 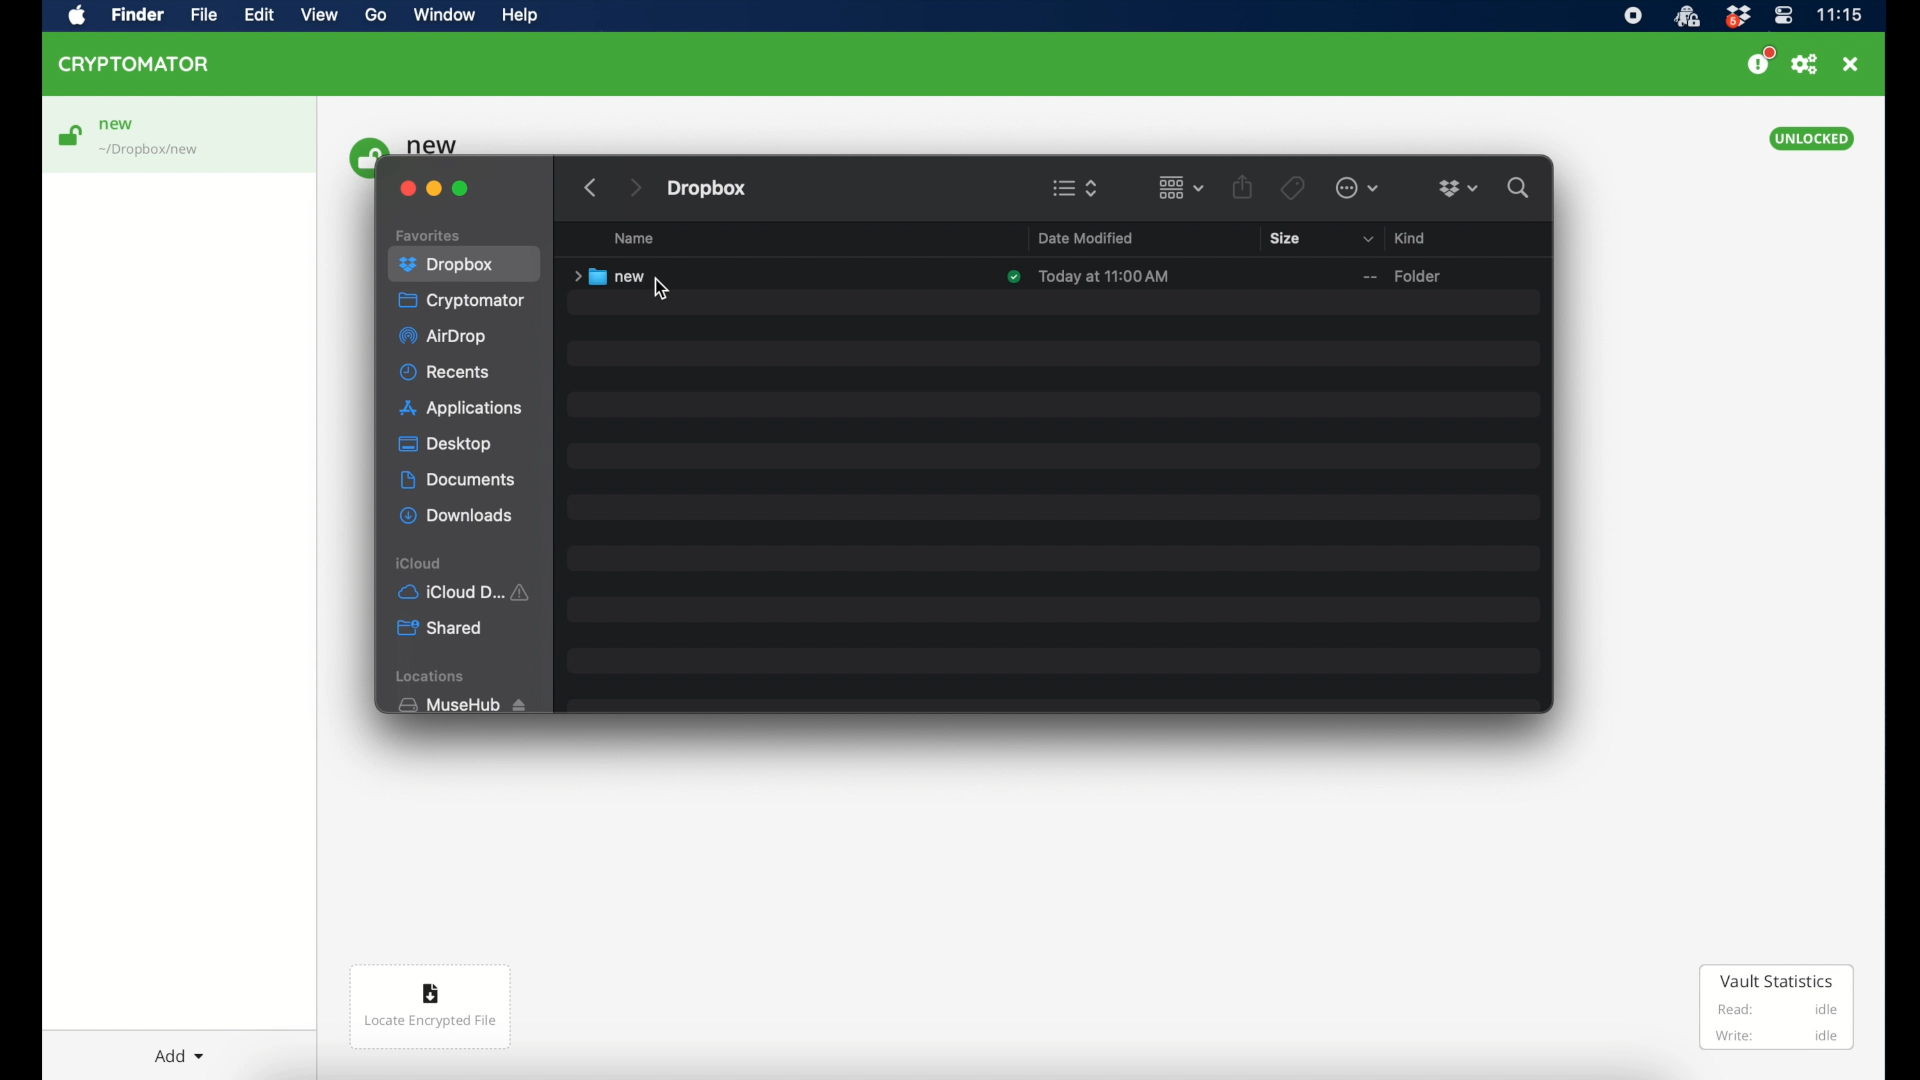 What do you see at coordinates (458, 480) in the screenshot?
I see `documents` at bounding box center [458, 480].